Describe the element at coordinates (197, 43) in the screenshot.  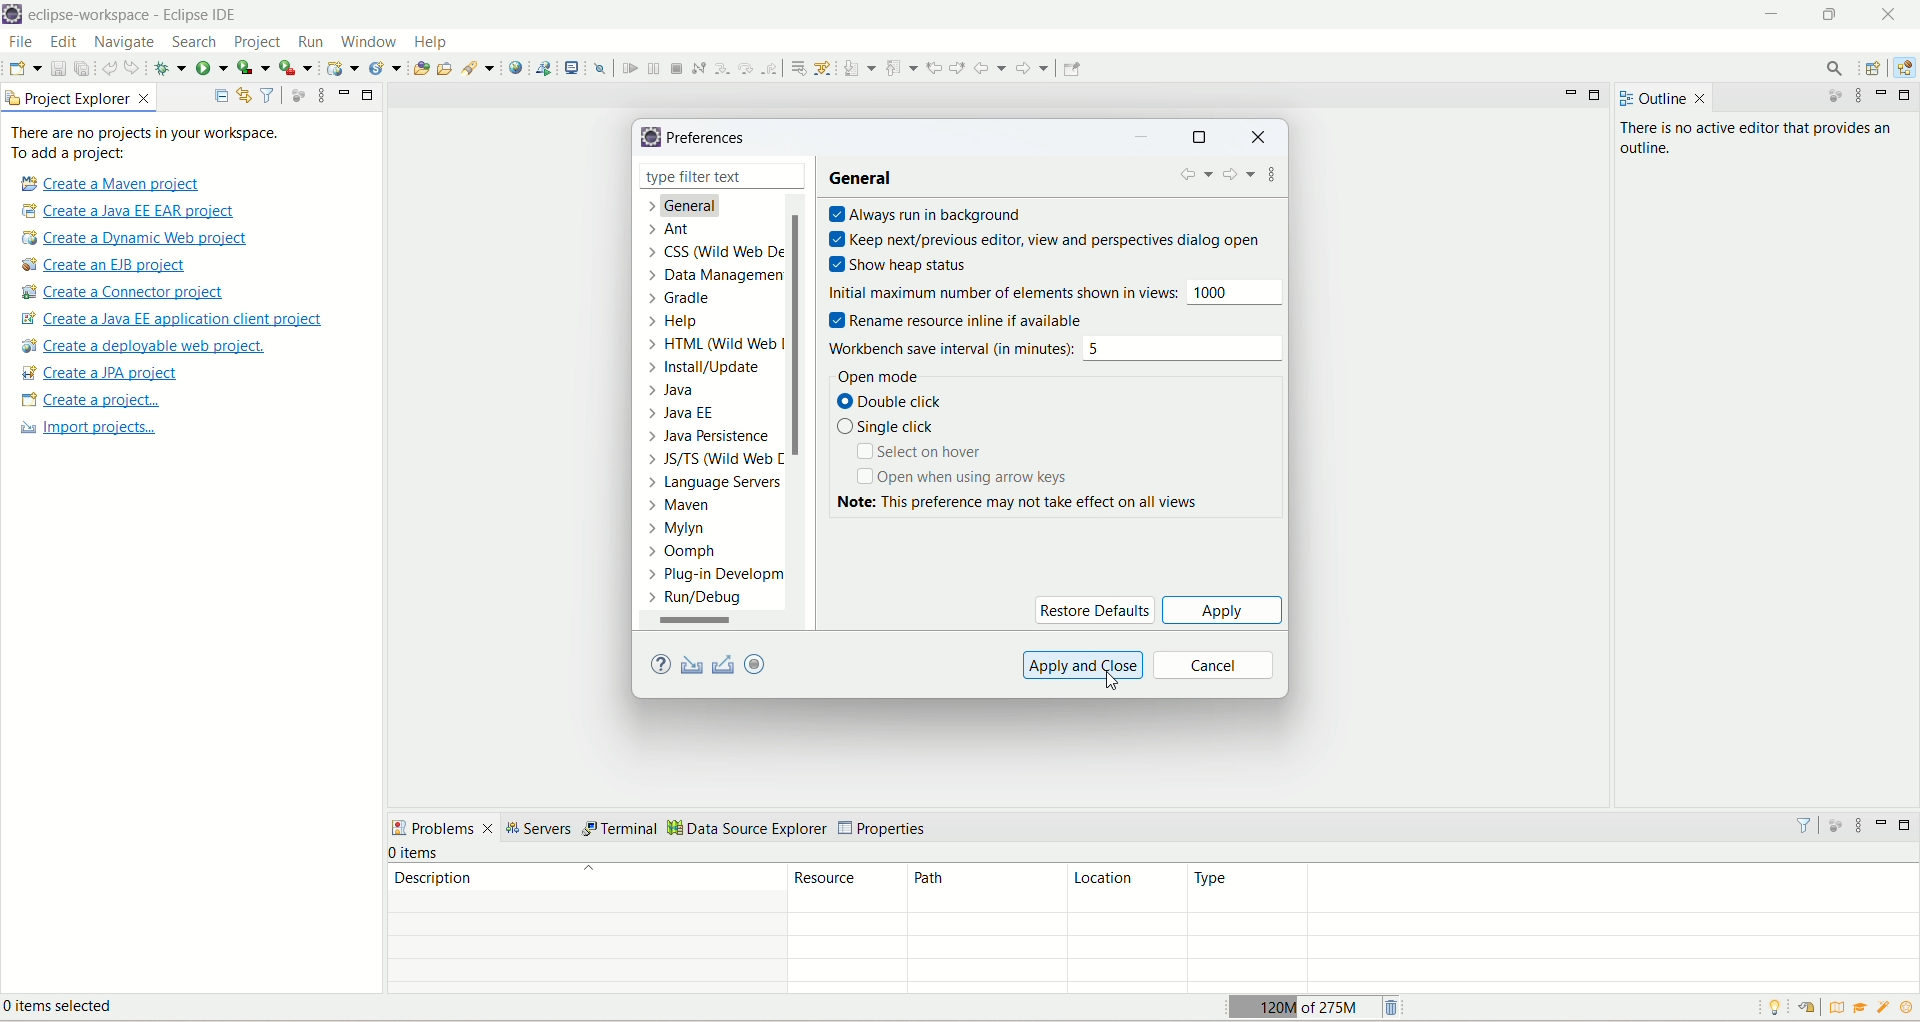
I see `search` at that location.